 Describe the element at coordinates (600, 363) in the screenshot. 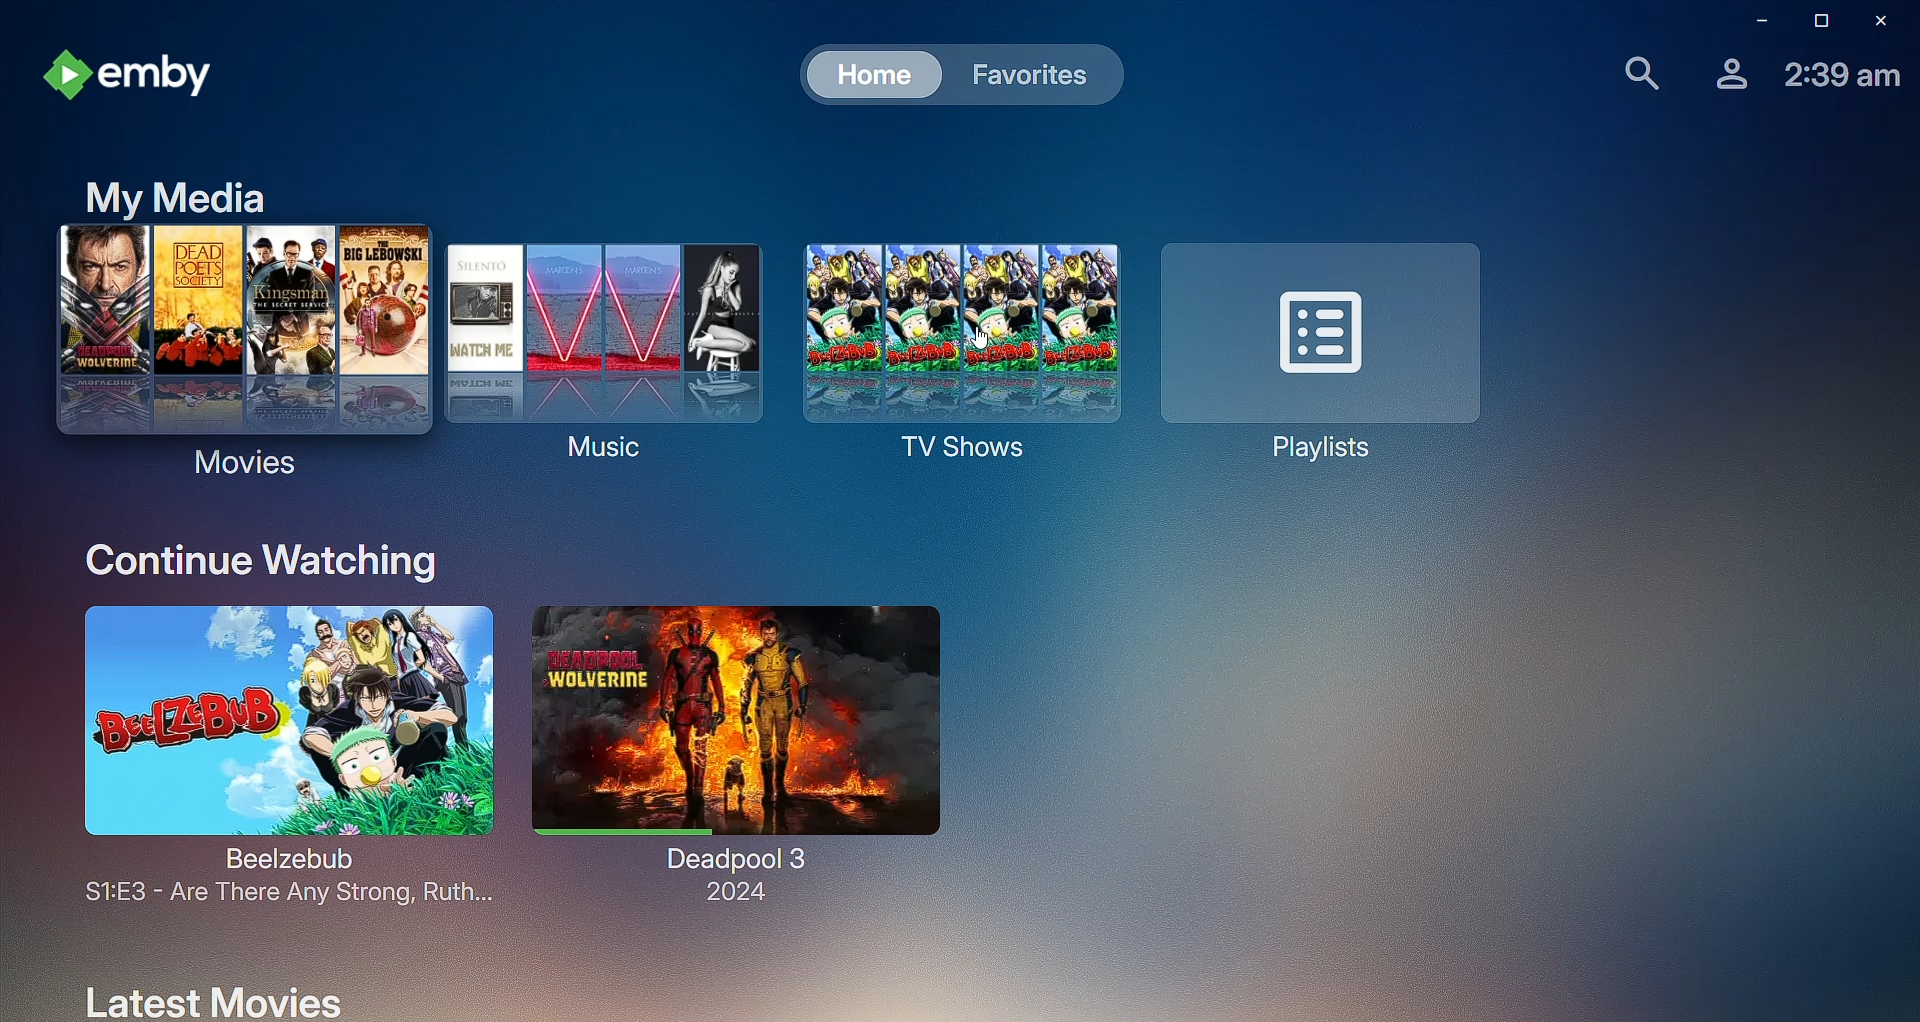

I see `Music` at that location.